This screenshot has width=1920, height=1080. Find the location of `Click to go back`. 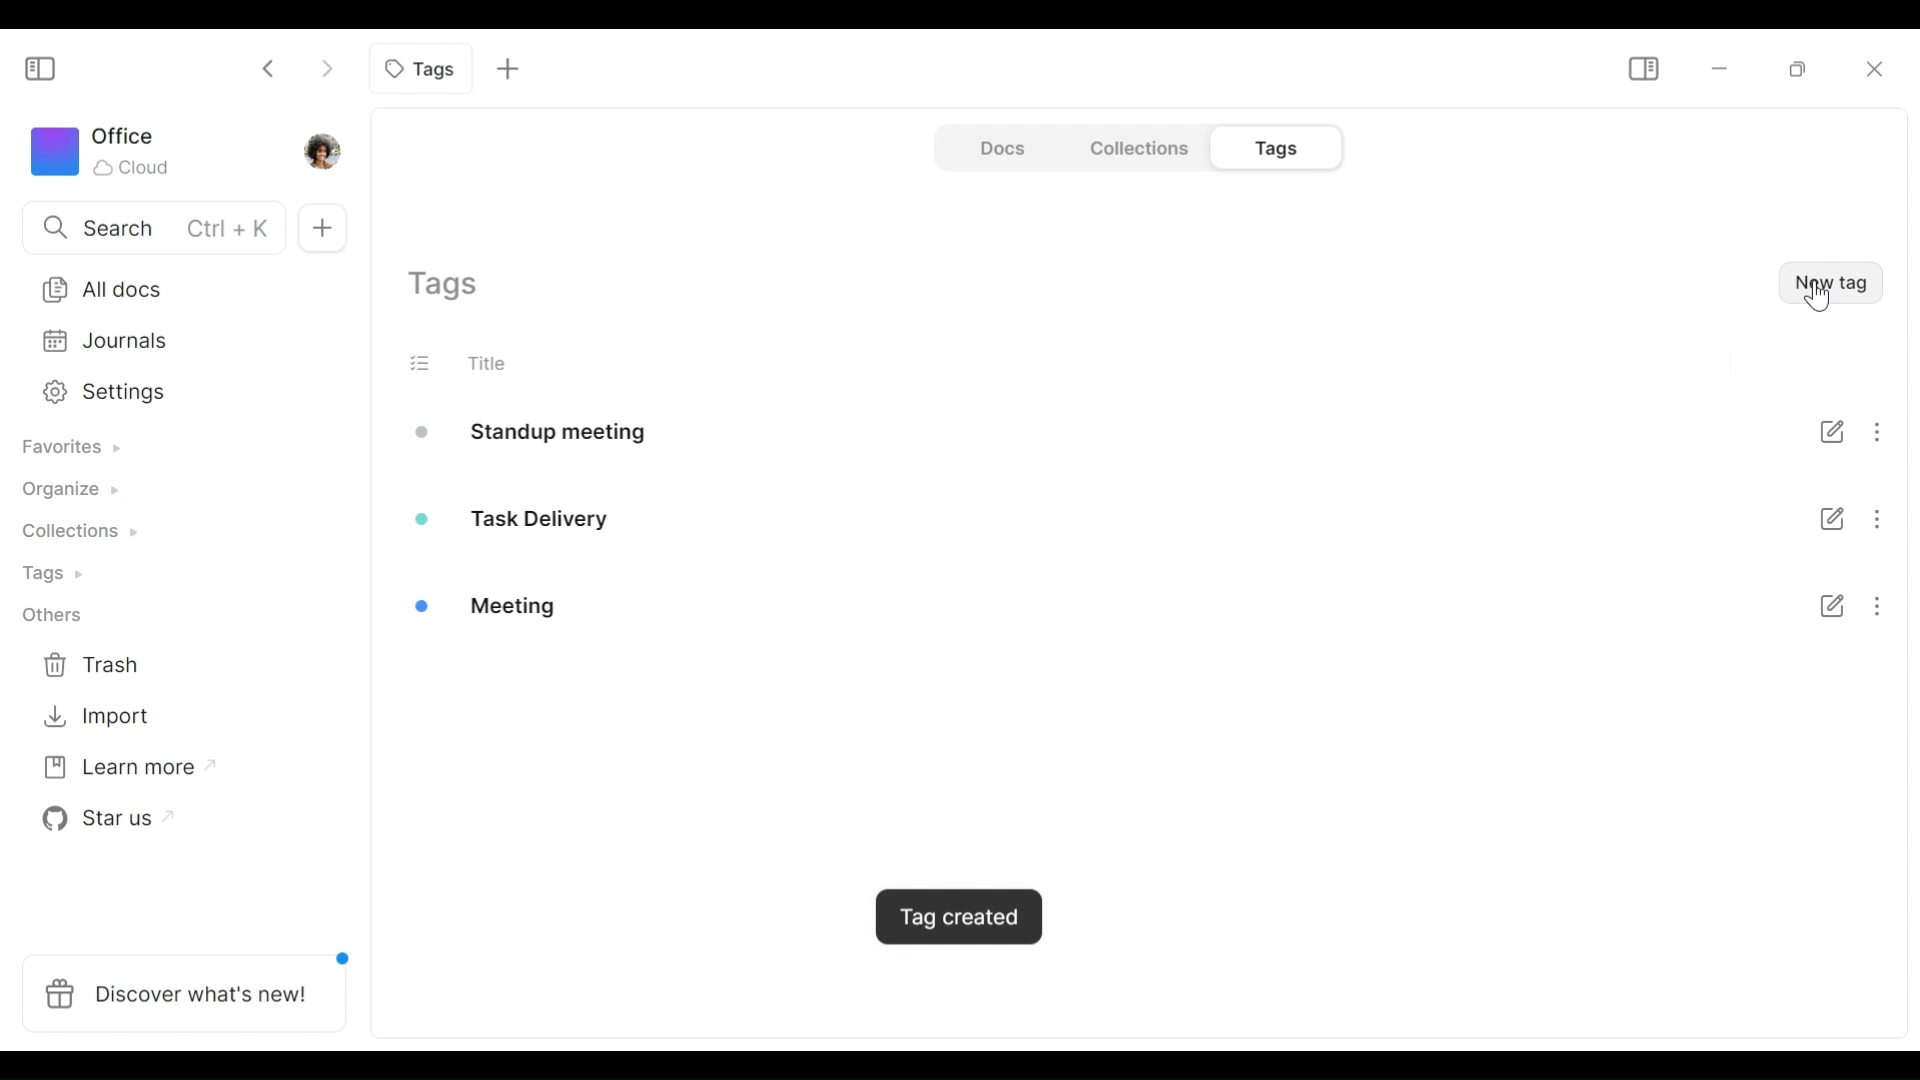

Click to go back is located at coordinates (271, 68).